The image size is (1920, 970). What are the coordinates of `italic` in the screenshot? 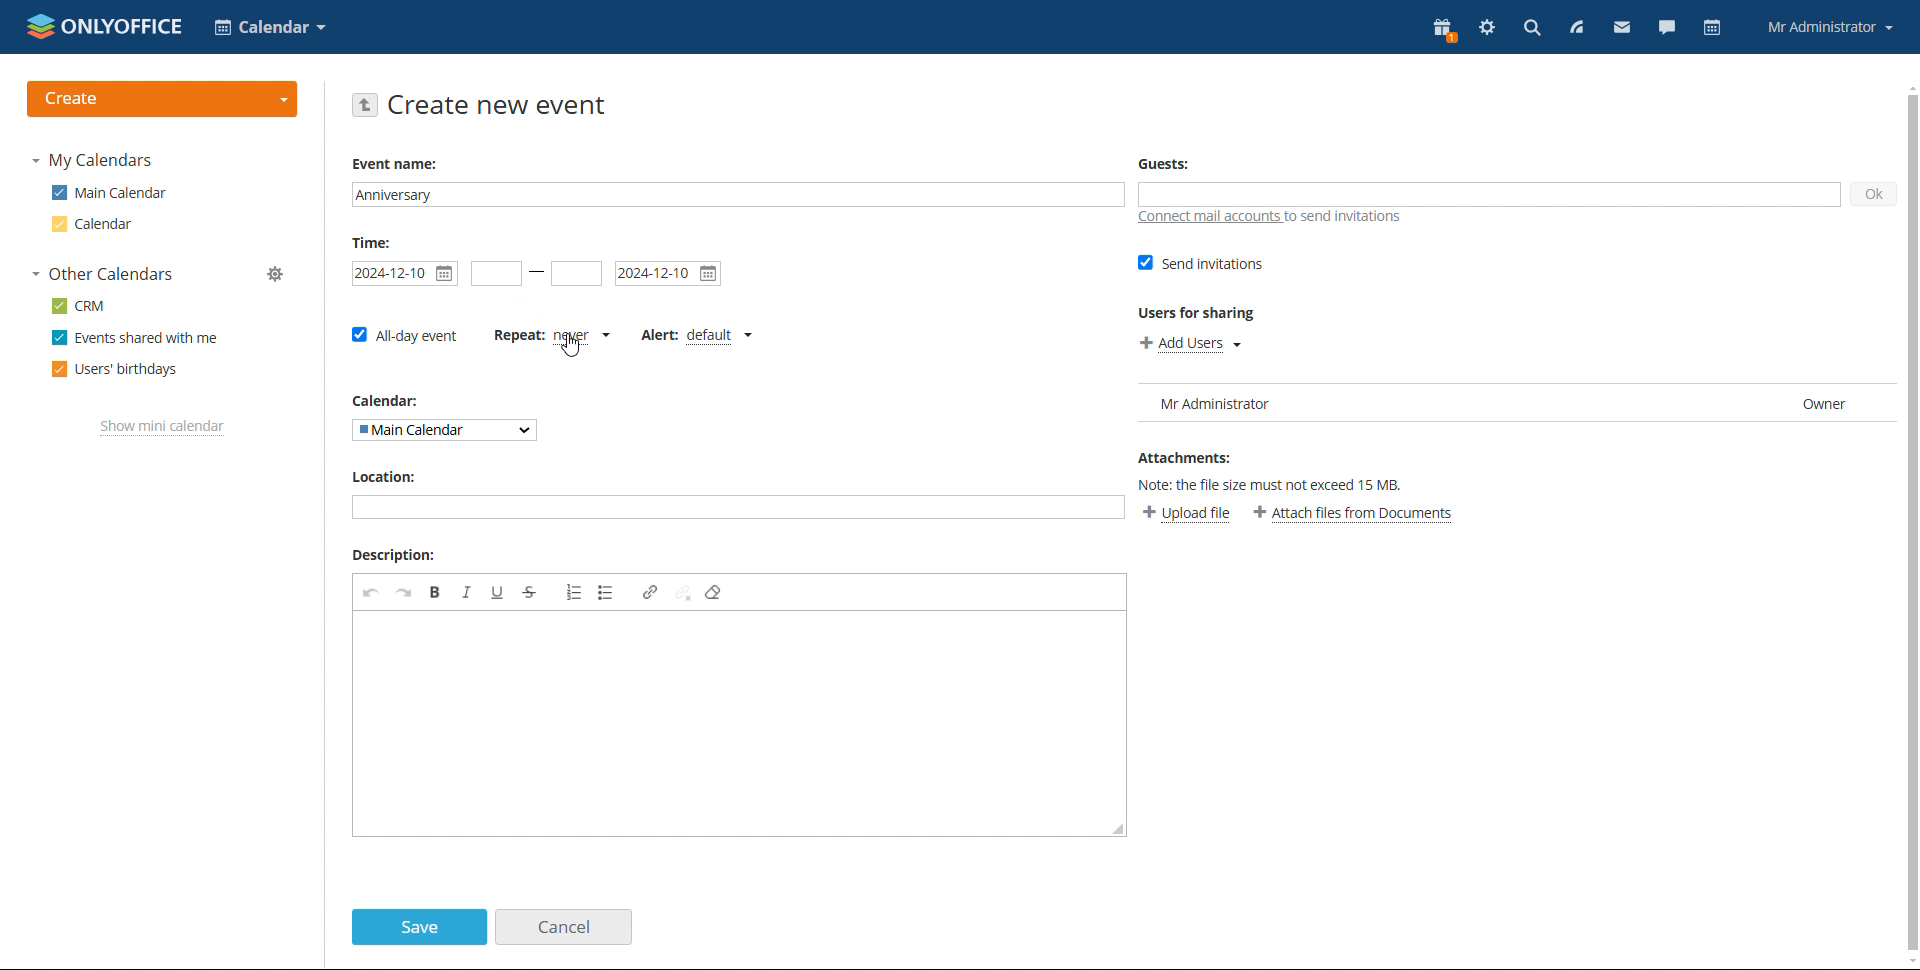 It's located at (467, 592).